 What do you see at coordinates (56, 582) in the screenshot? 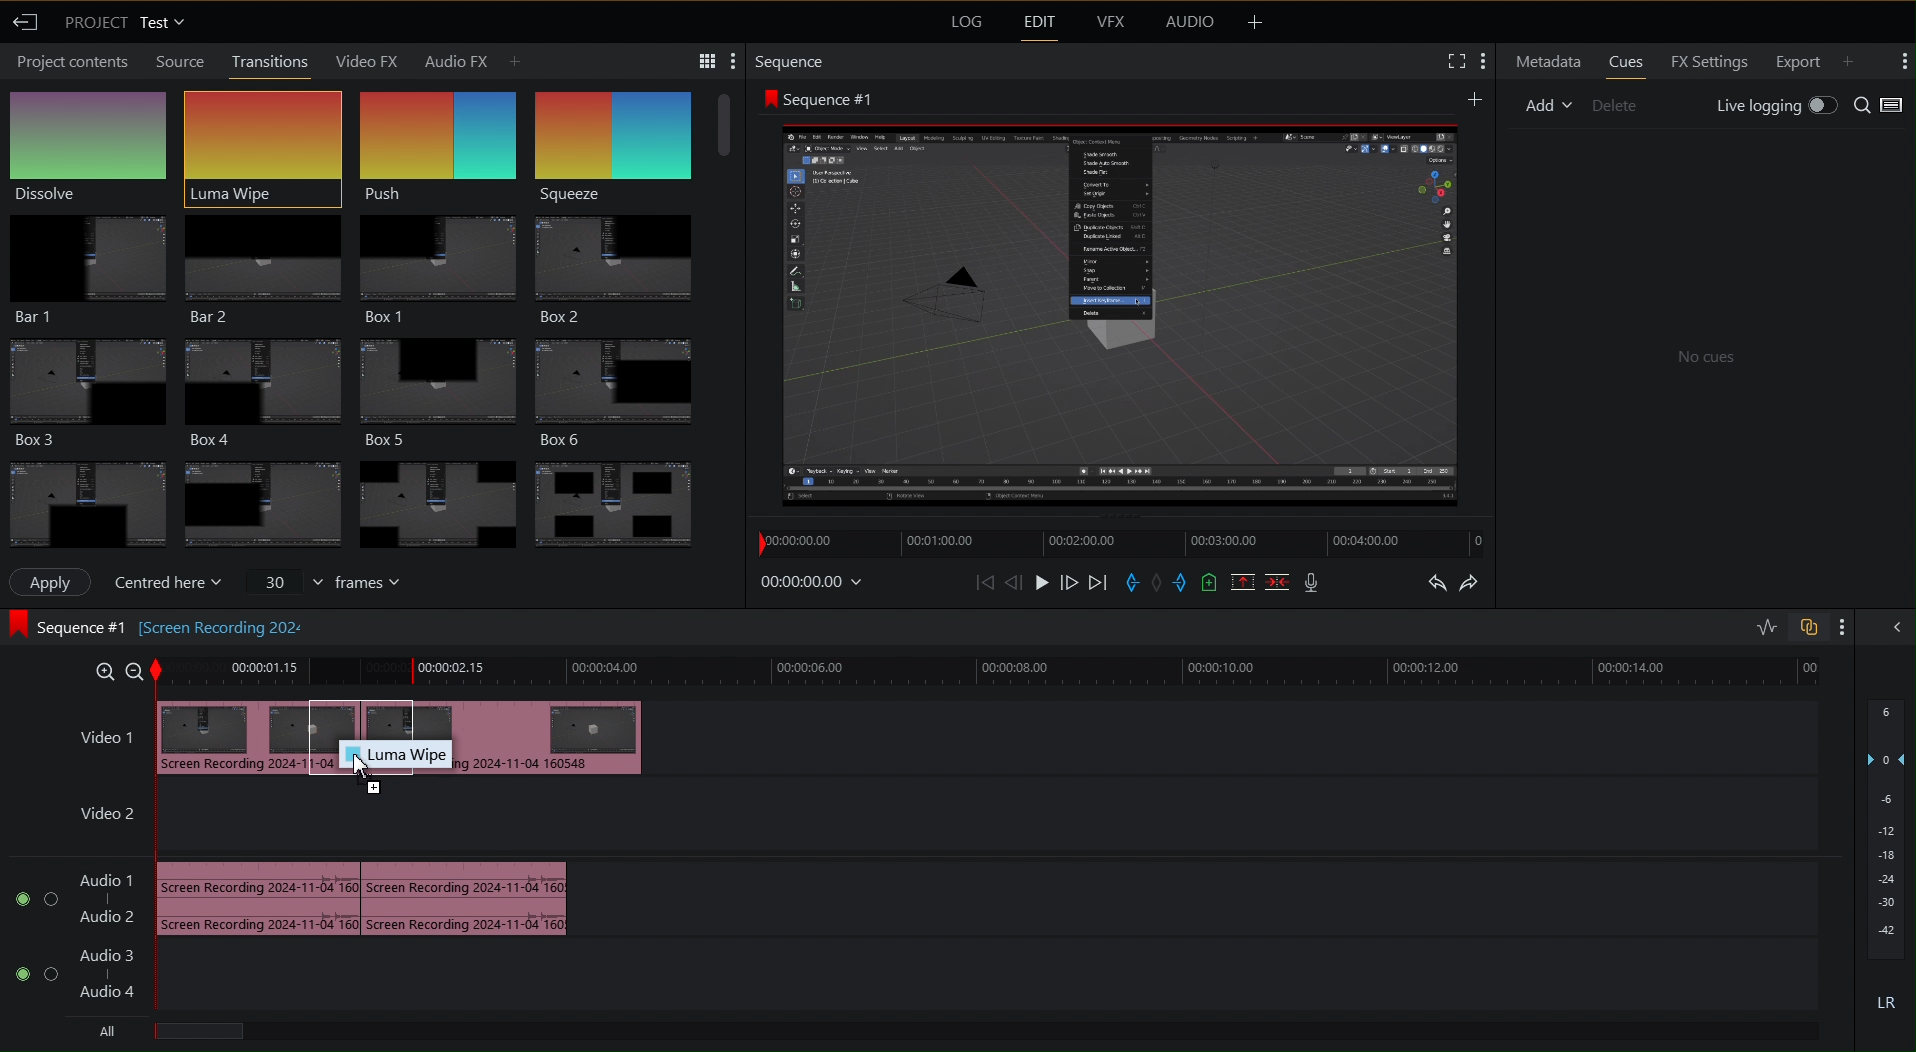
I see `Apply` at bounding box center [56, 582].